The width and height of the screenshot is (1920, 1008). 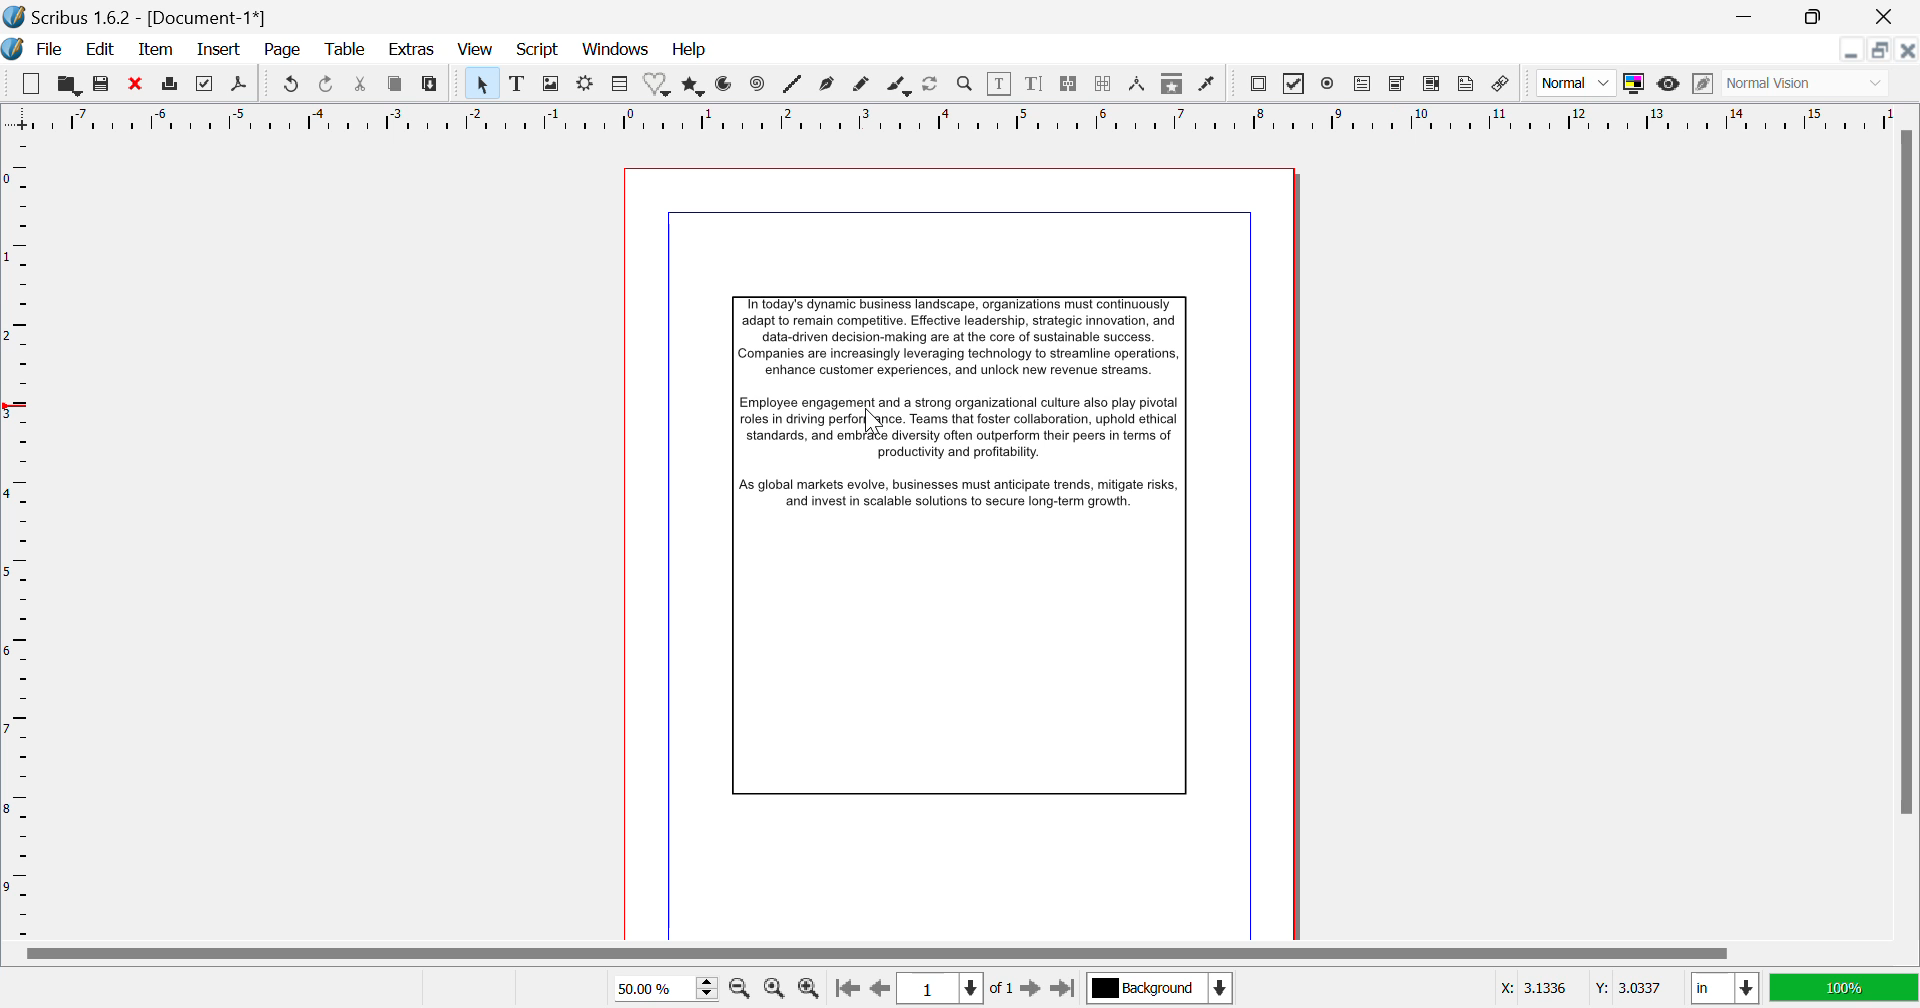 What do you see at coordinates (1172, 82) in the screenshot?
I see `Copy Item Properties` at bounding box center [1172, 82].